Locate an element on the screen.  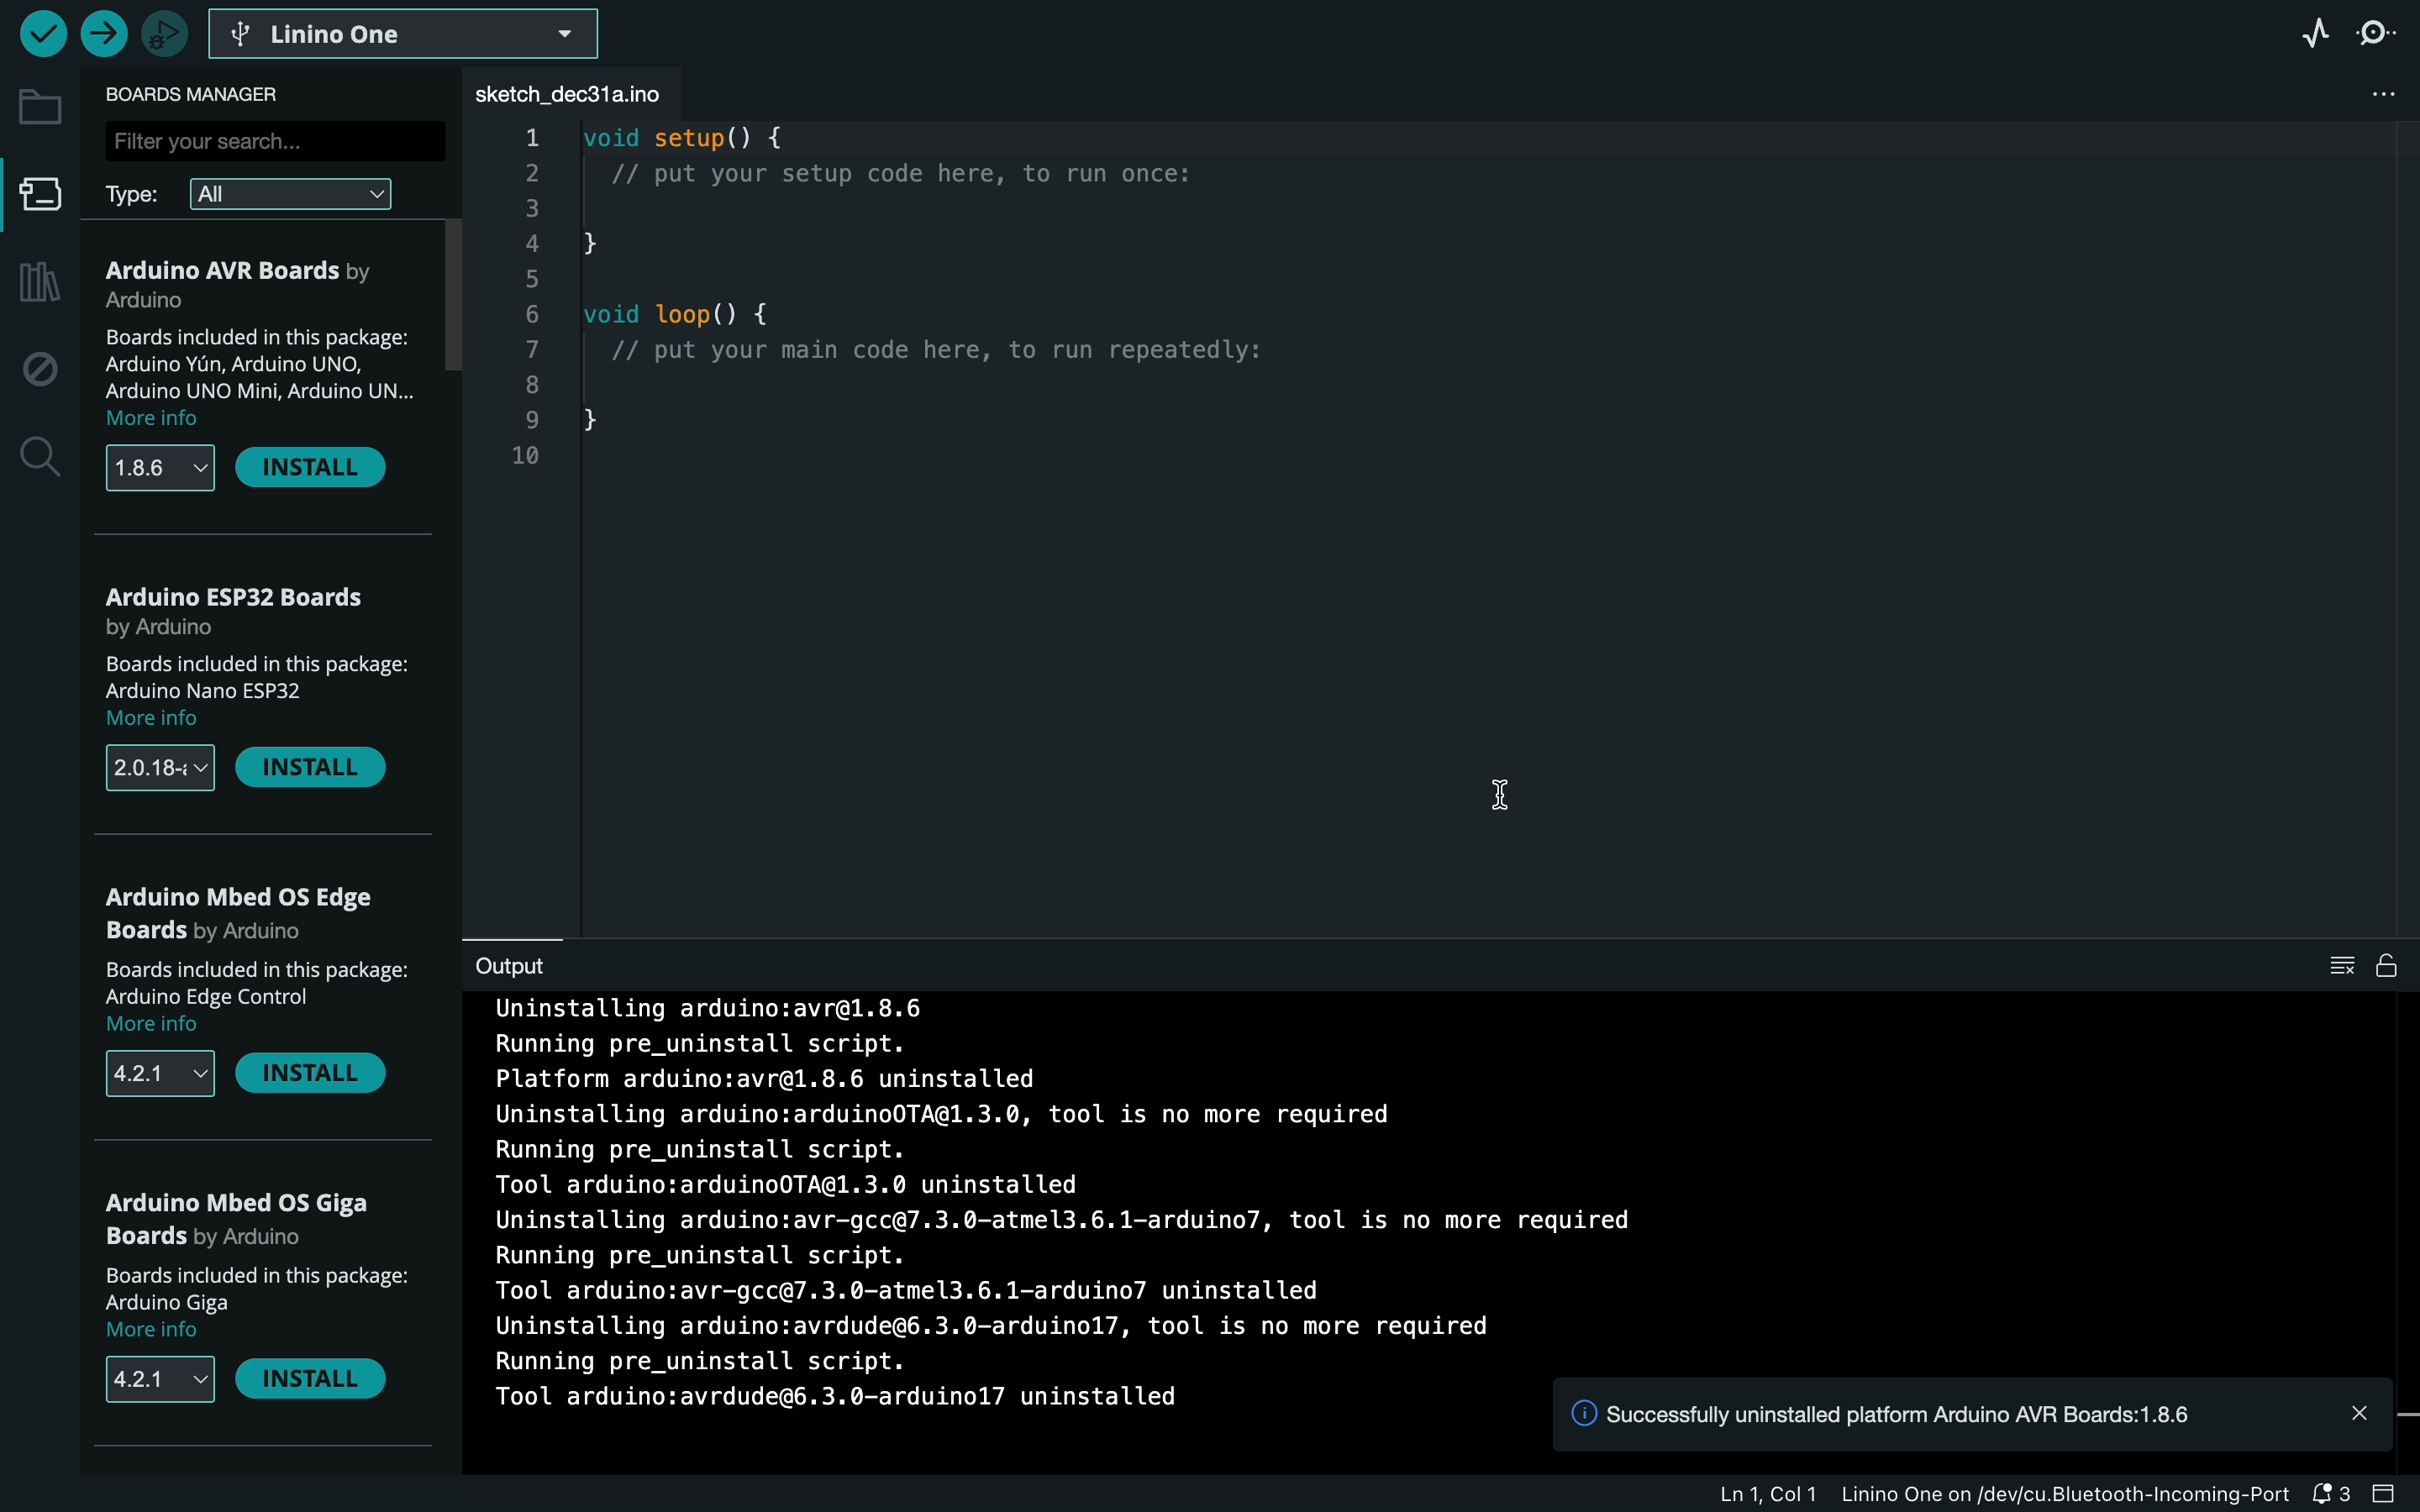
arduino ESP32 is located at coordinates (246, 617).